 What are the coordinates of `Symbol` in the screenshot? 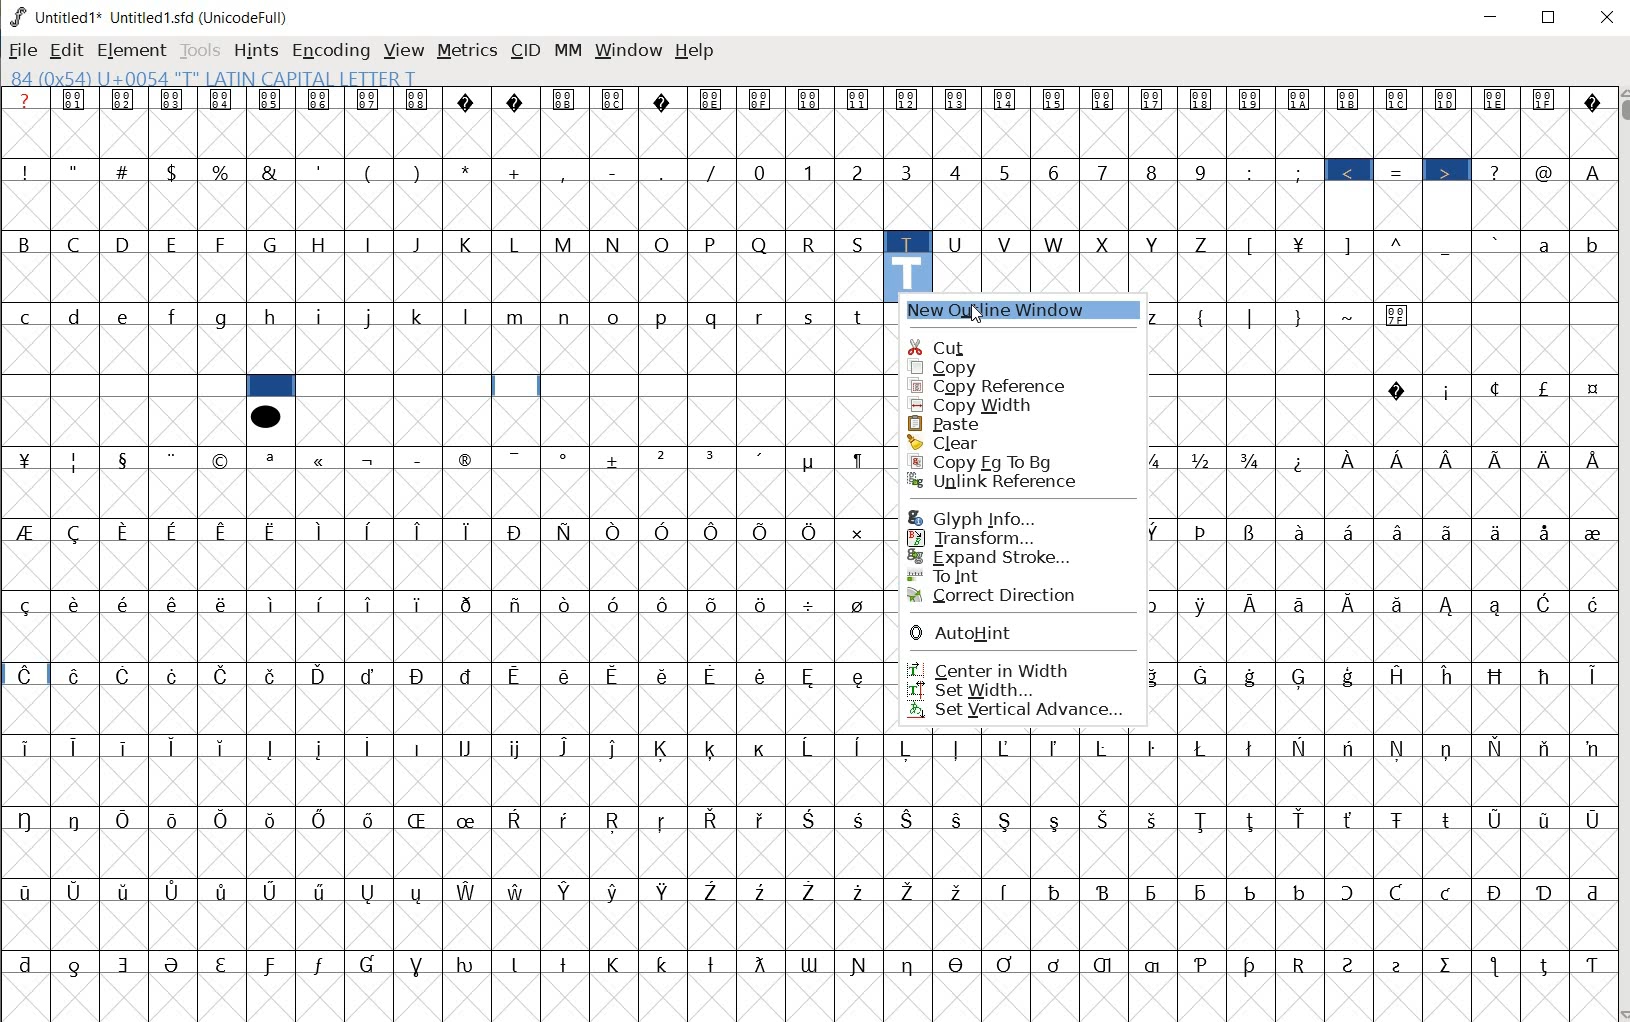 It's located at (1057, 964).